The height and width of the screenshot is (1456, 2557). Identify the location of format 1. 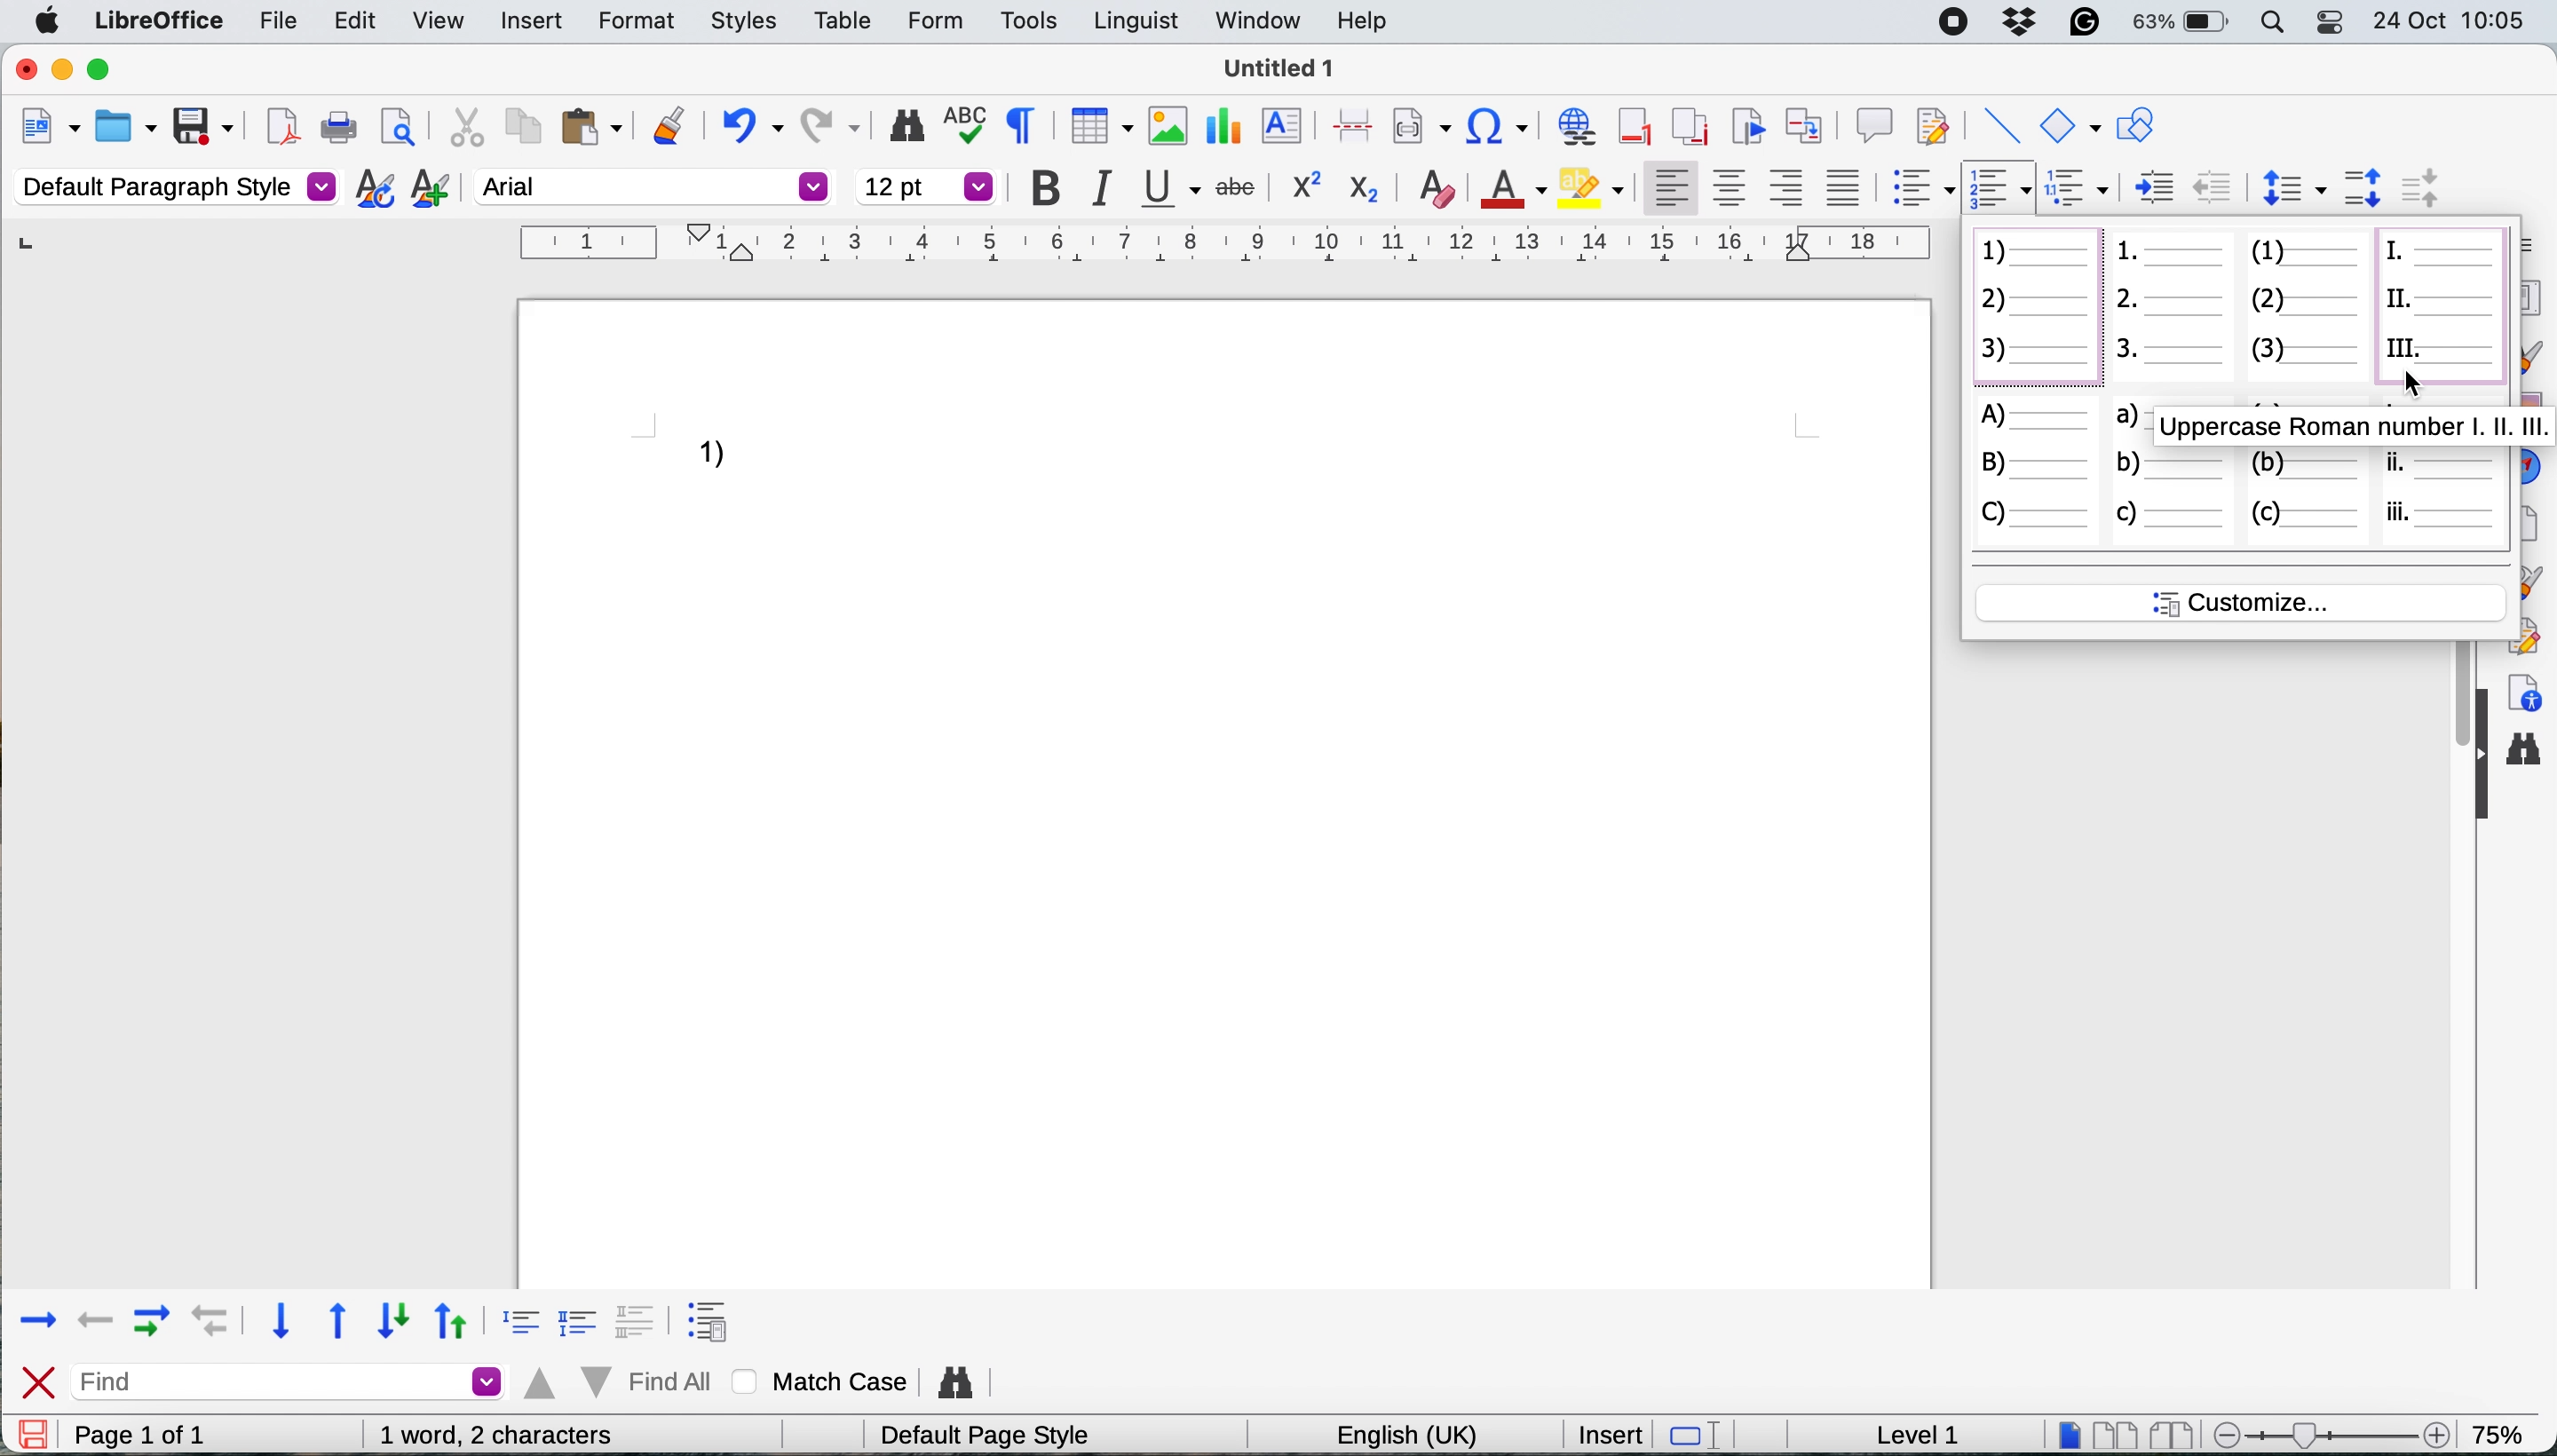
(515, 1318).